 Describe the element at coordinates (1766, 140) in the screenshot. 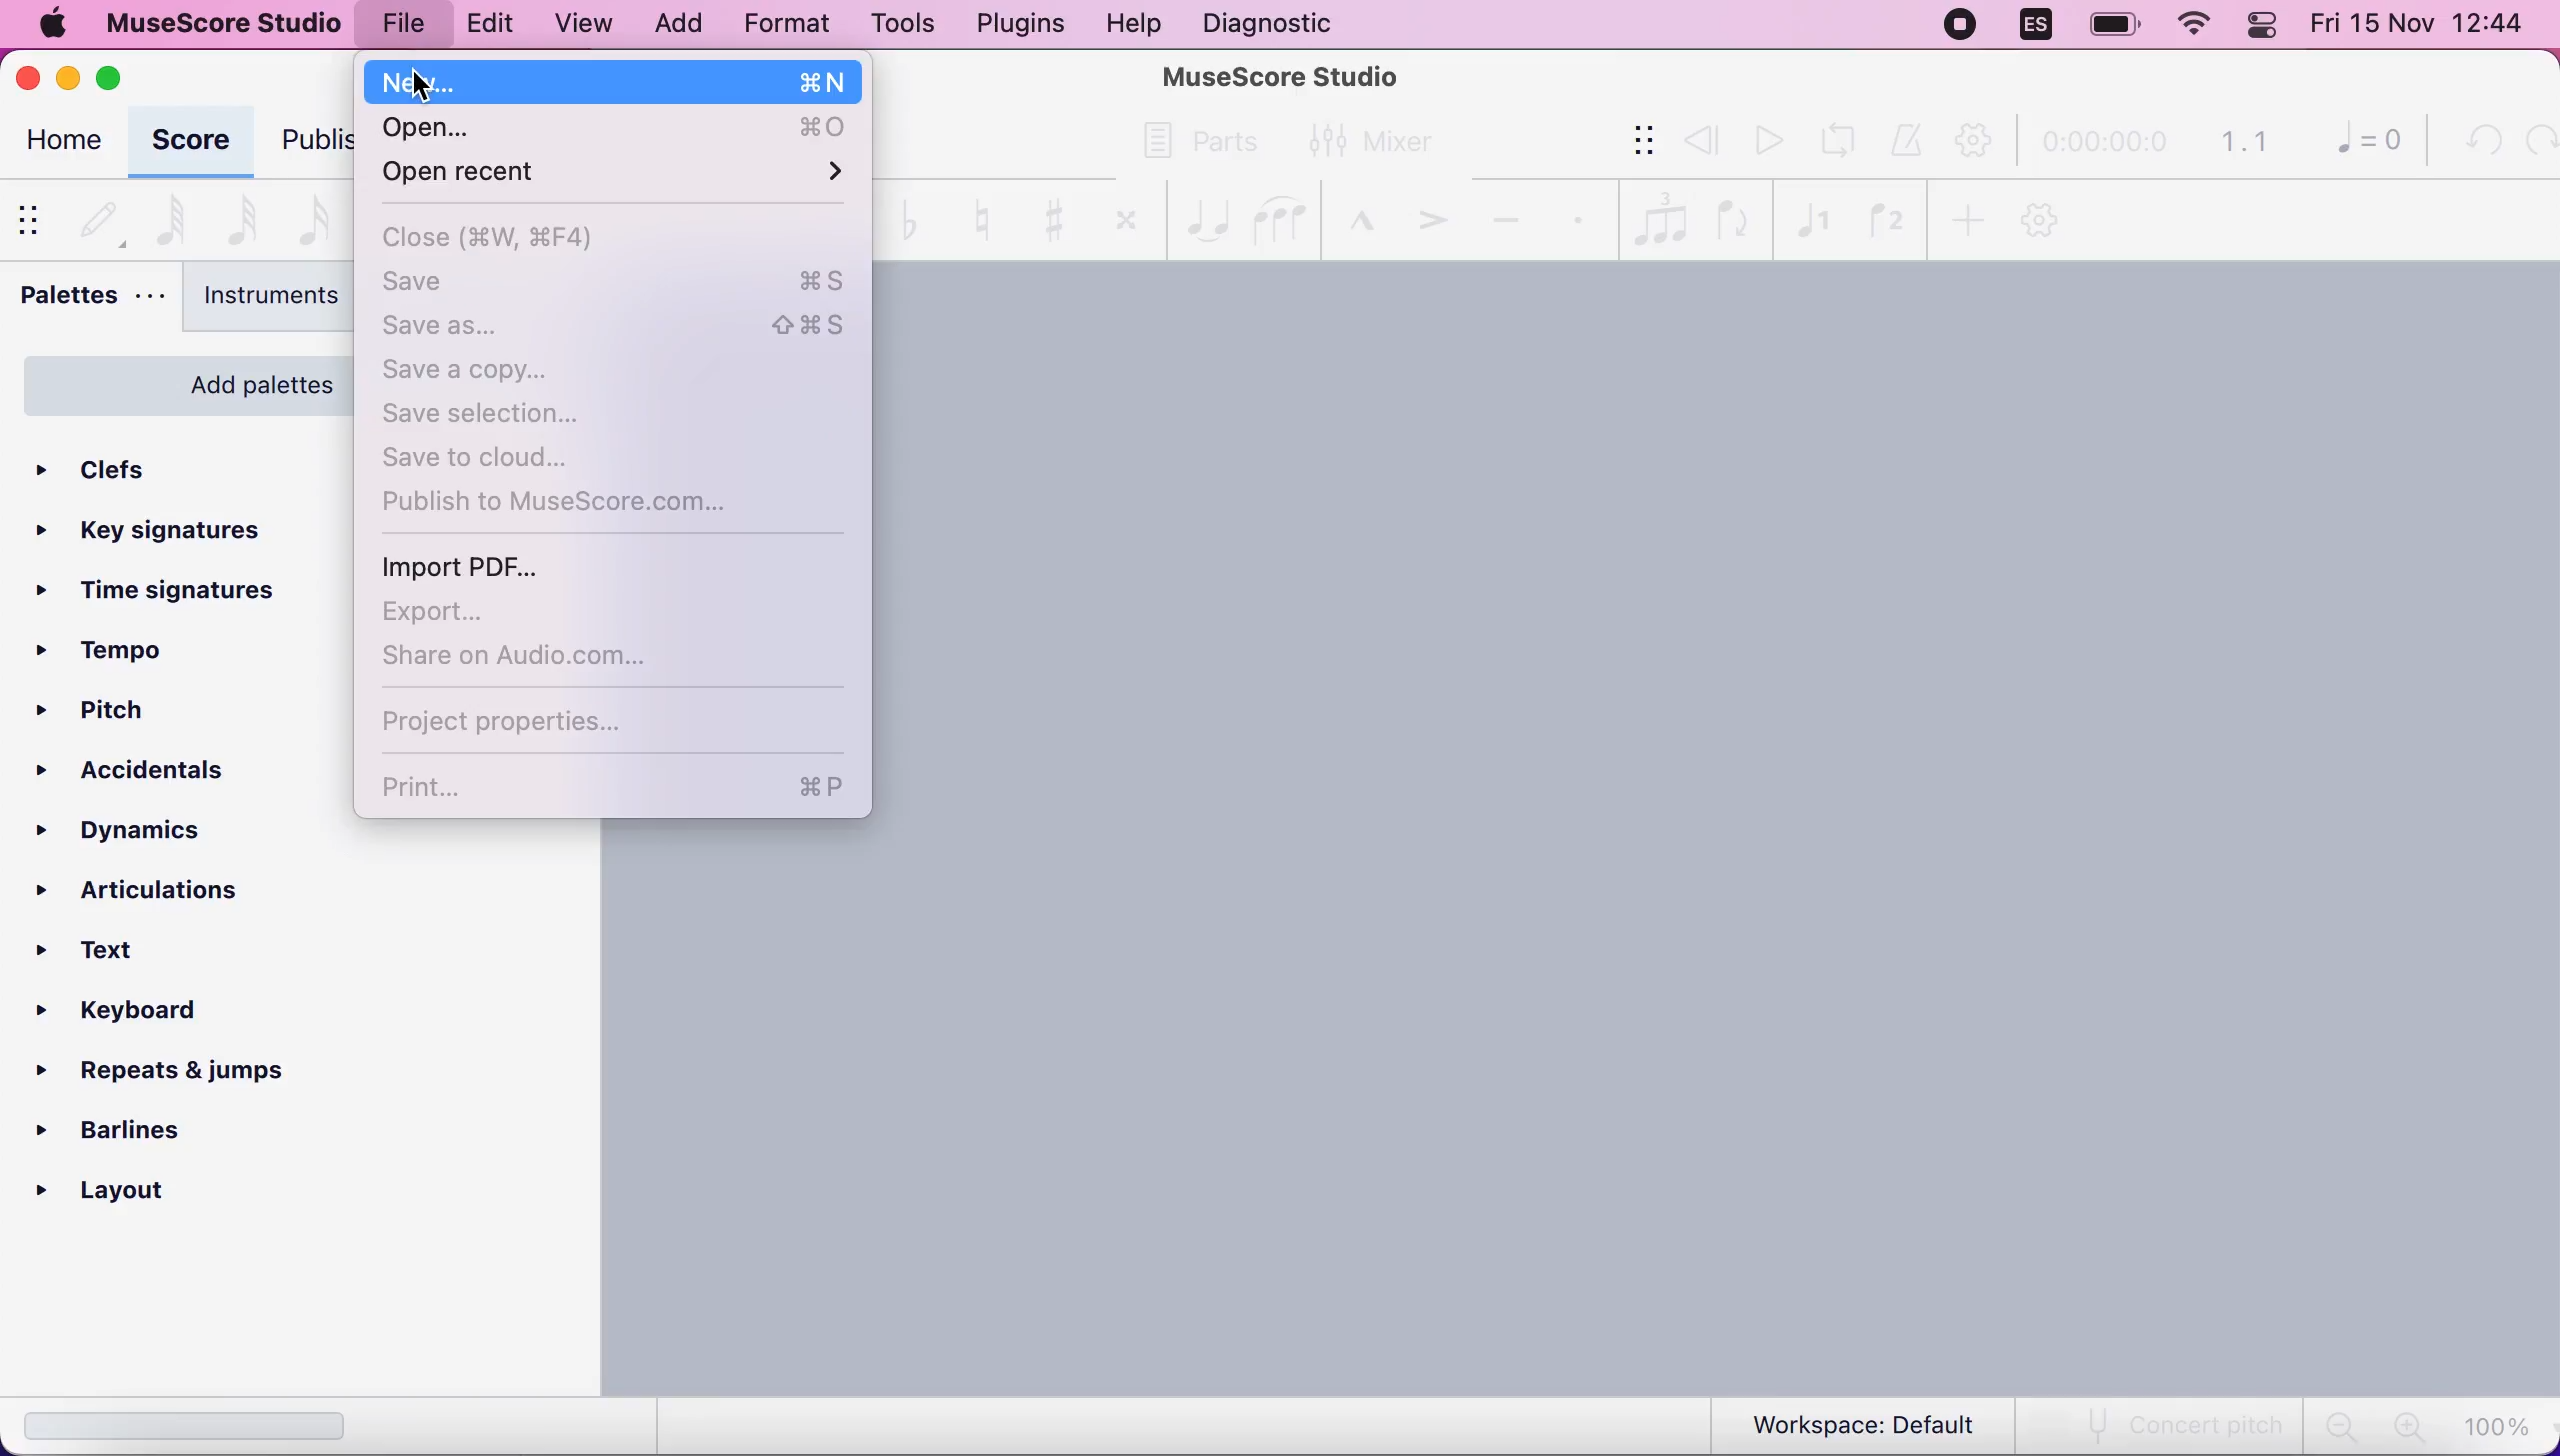

I see `play` at that location.